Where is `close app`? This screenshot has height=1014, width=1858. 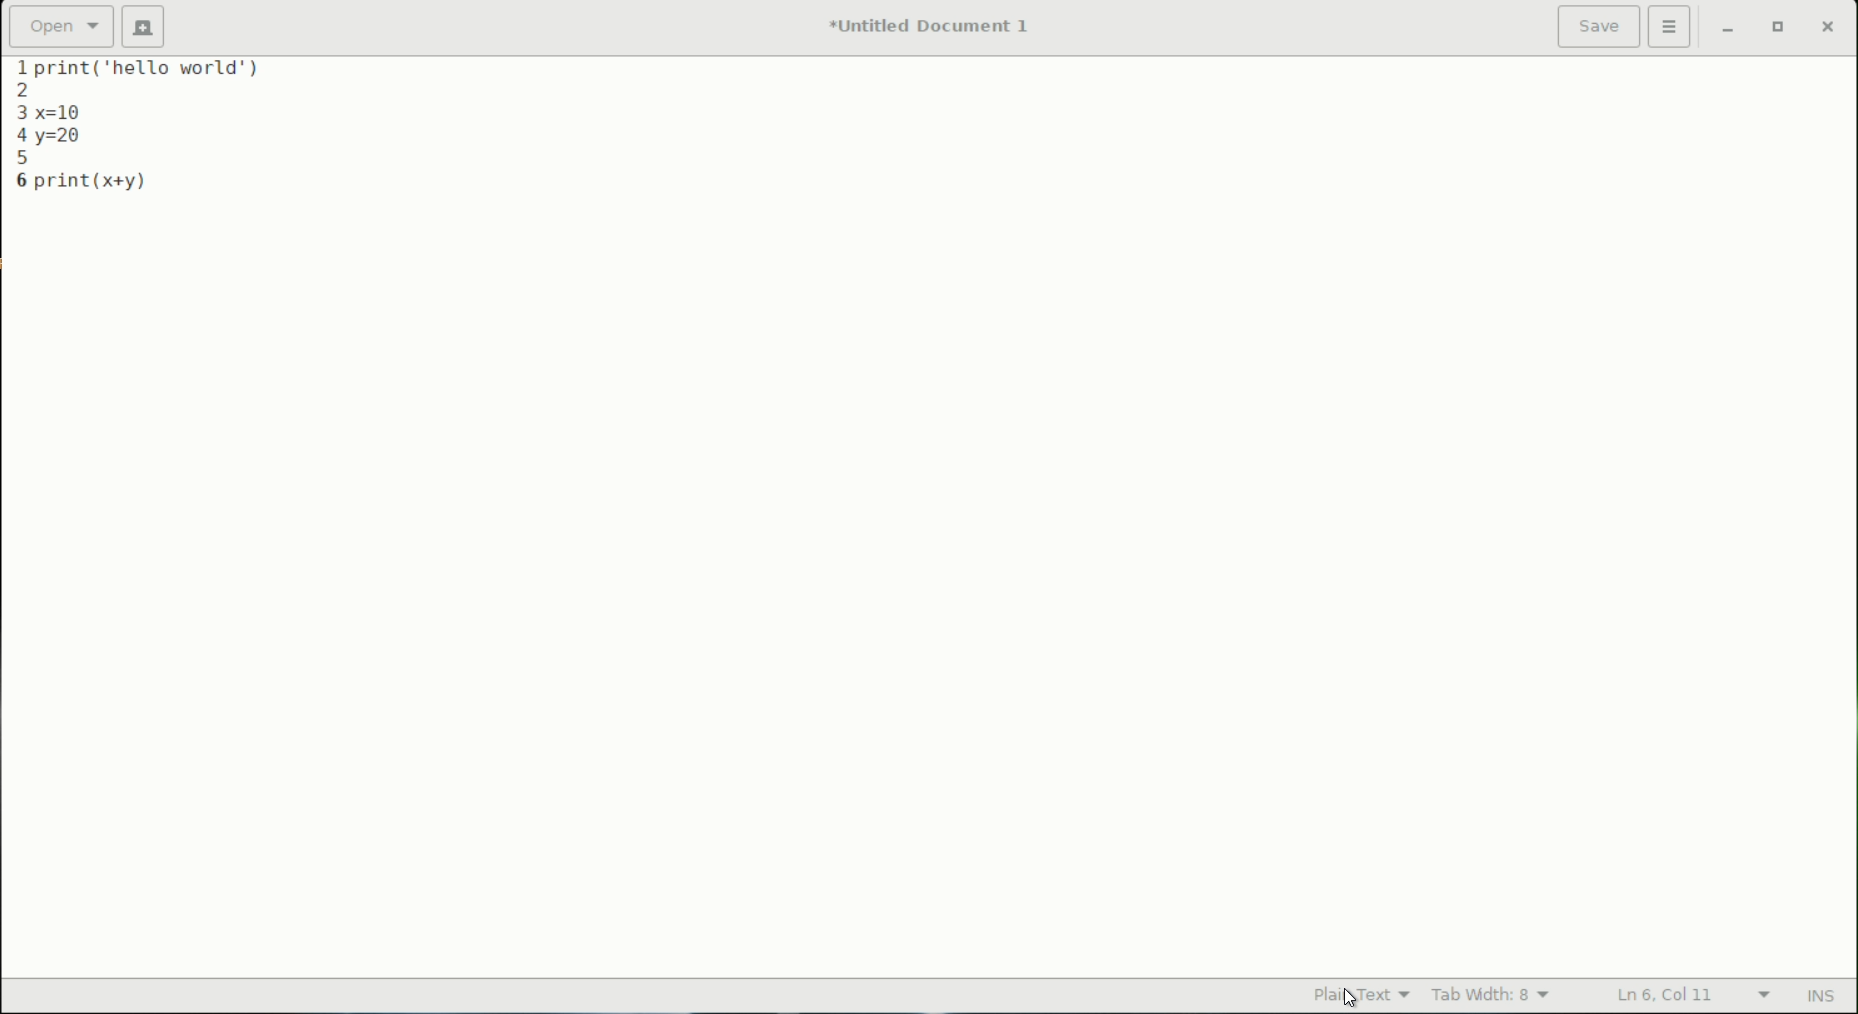
close app is located at coordinates (1830, 30).